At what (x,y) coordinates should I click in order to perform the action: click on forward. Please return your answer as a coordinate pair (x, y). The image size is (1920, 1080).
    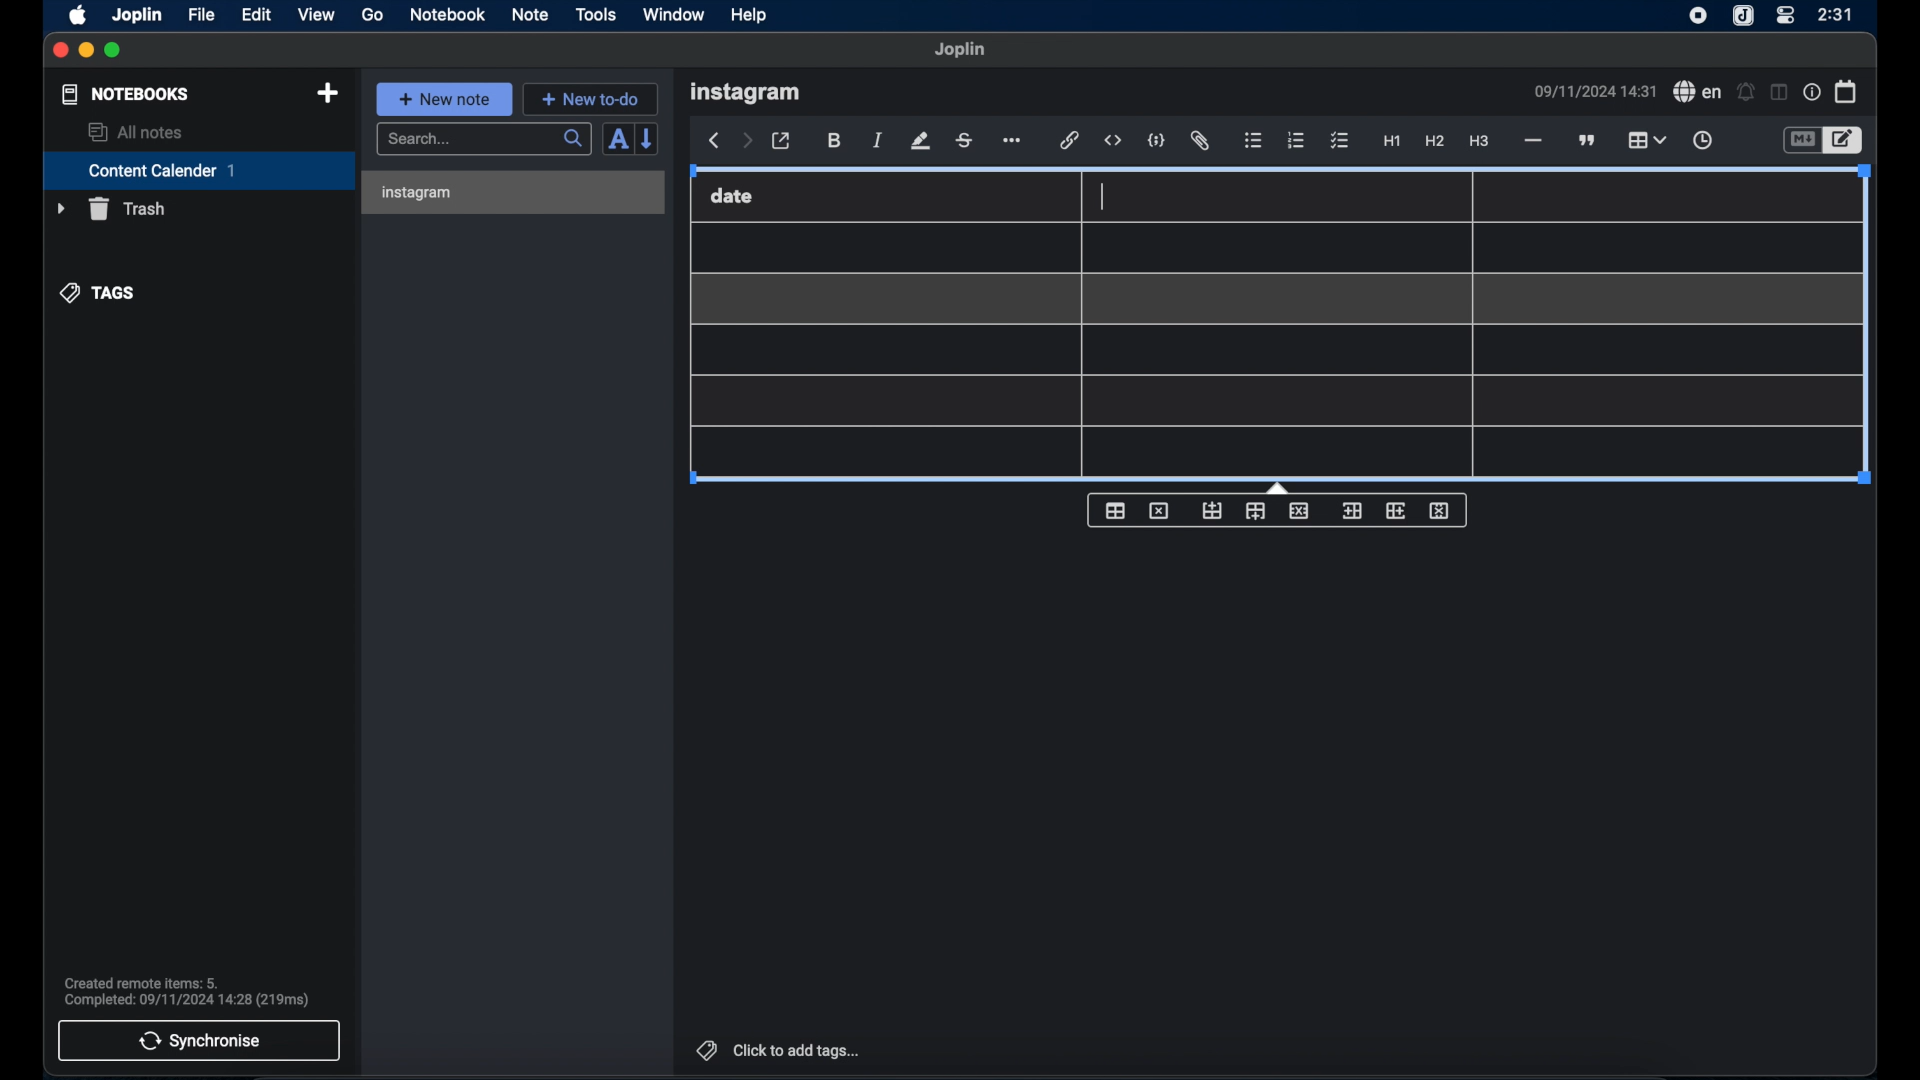
    Looking at the image, I should click on (746, 142).